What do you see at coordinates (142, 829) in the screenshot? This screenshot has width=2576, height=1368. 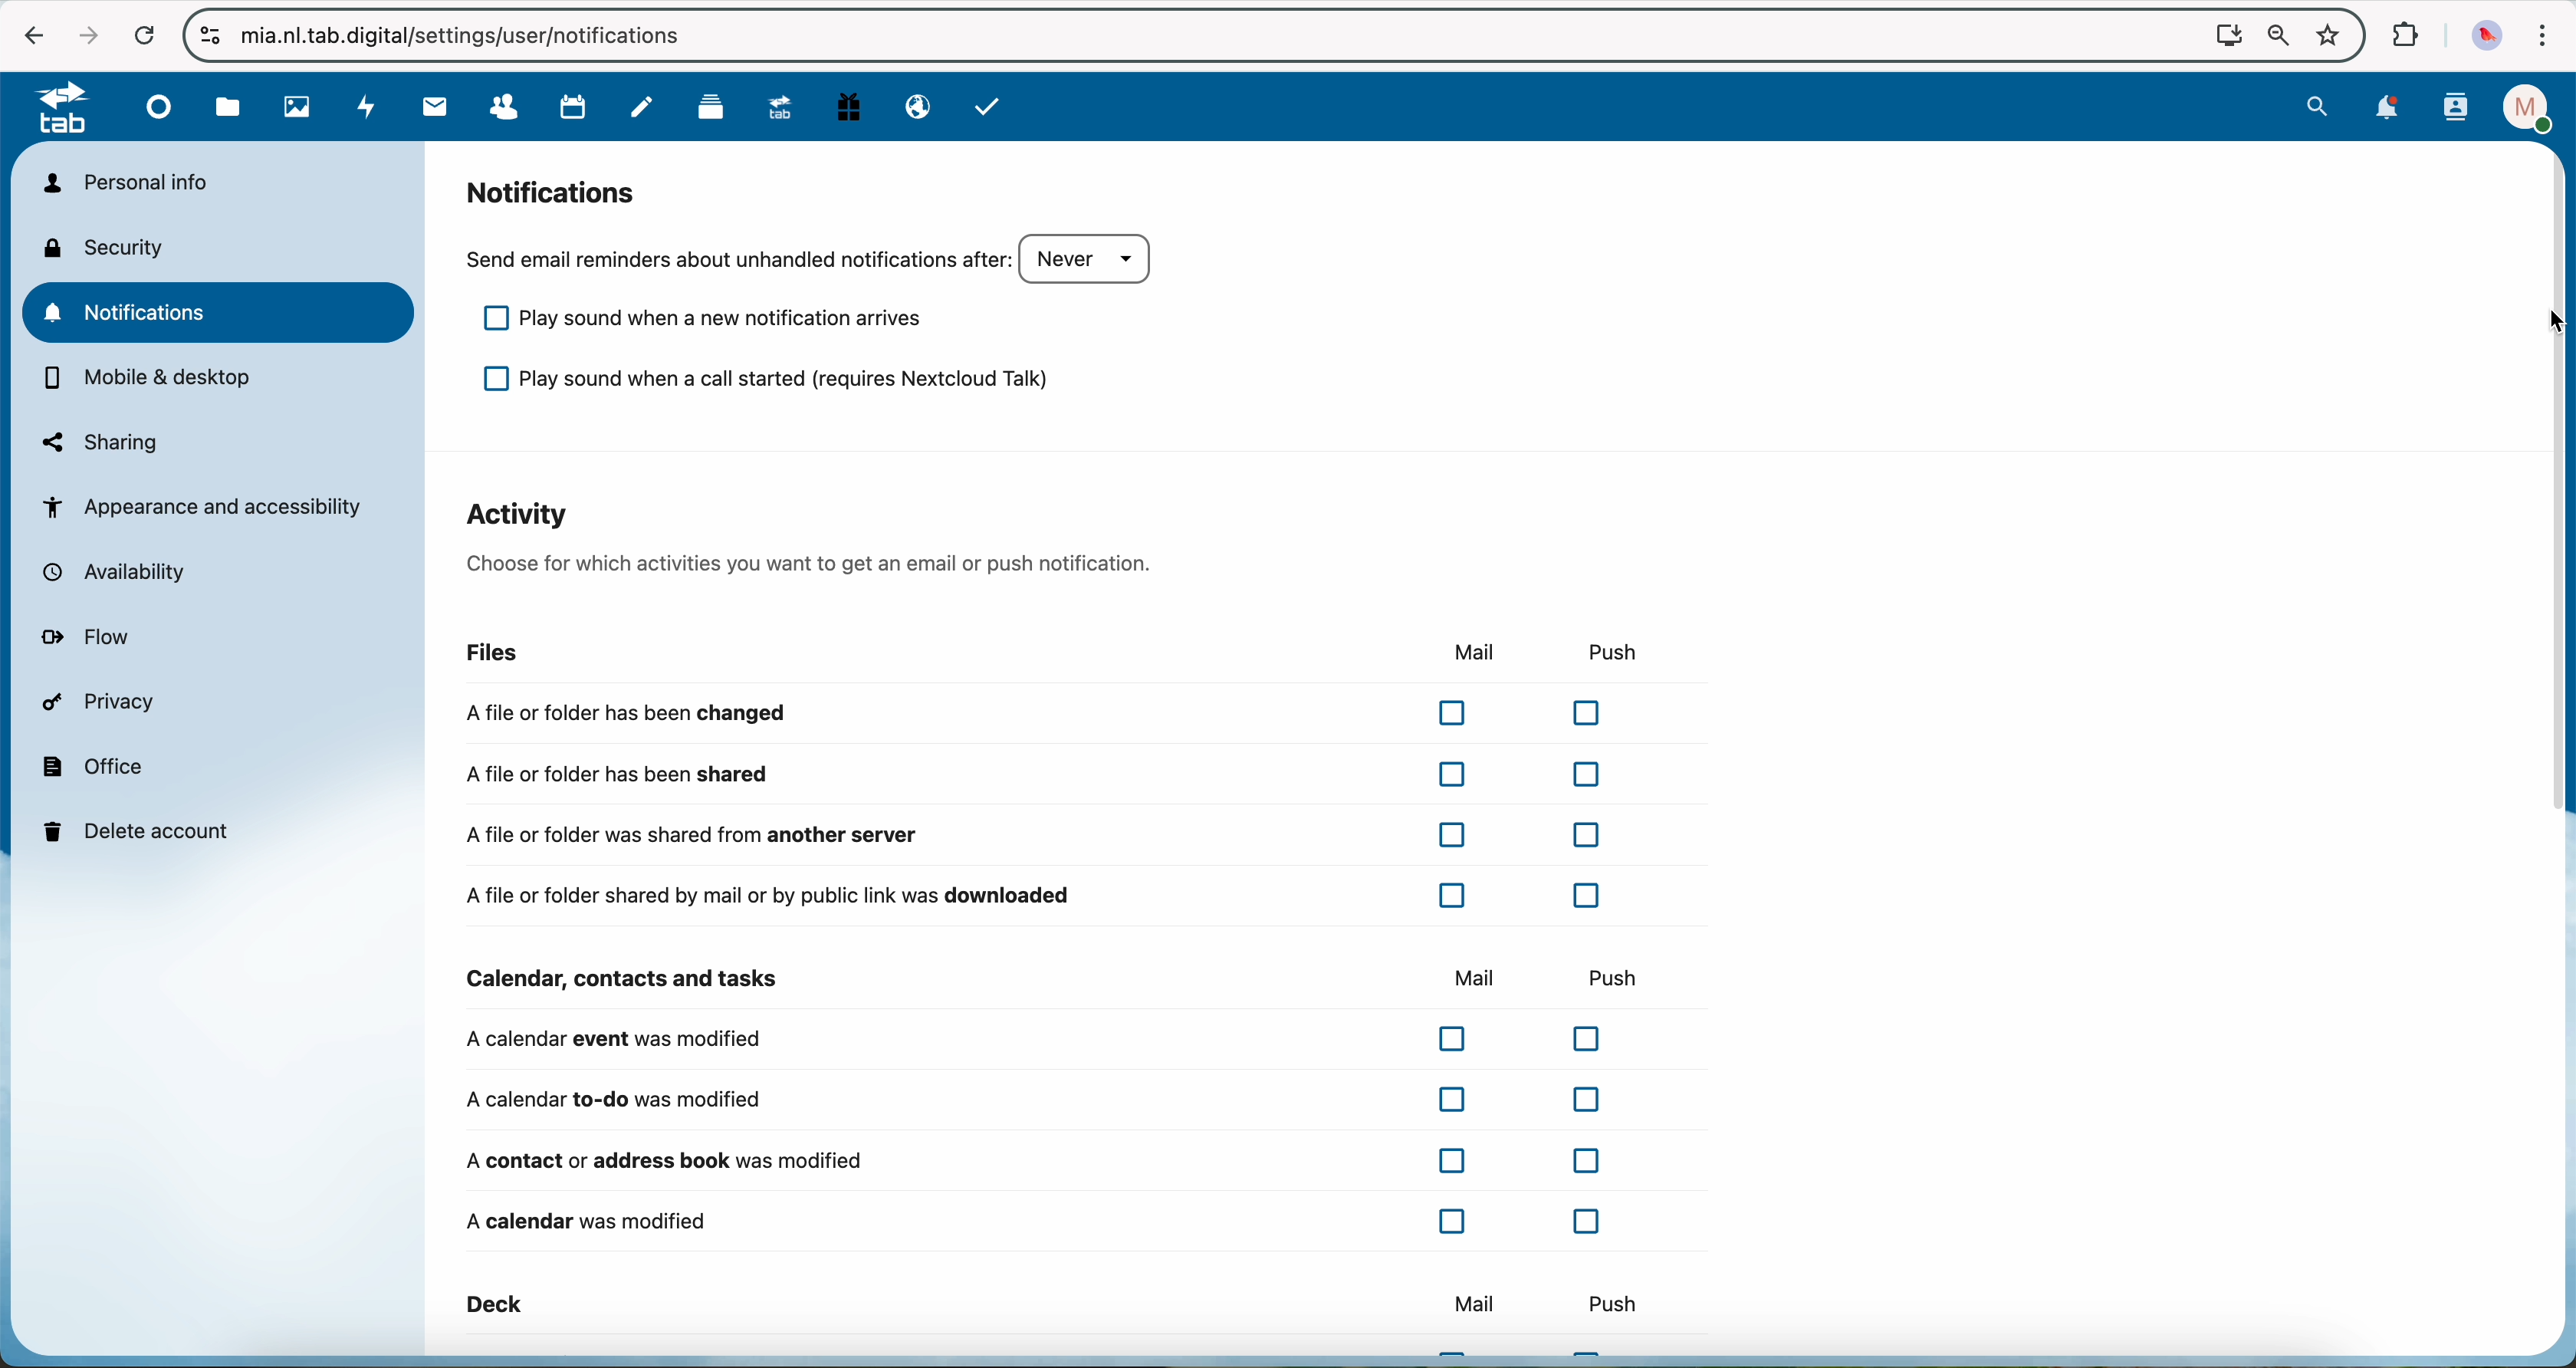 I see `delete account` at bounding box center [142, 829].